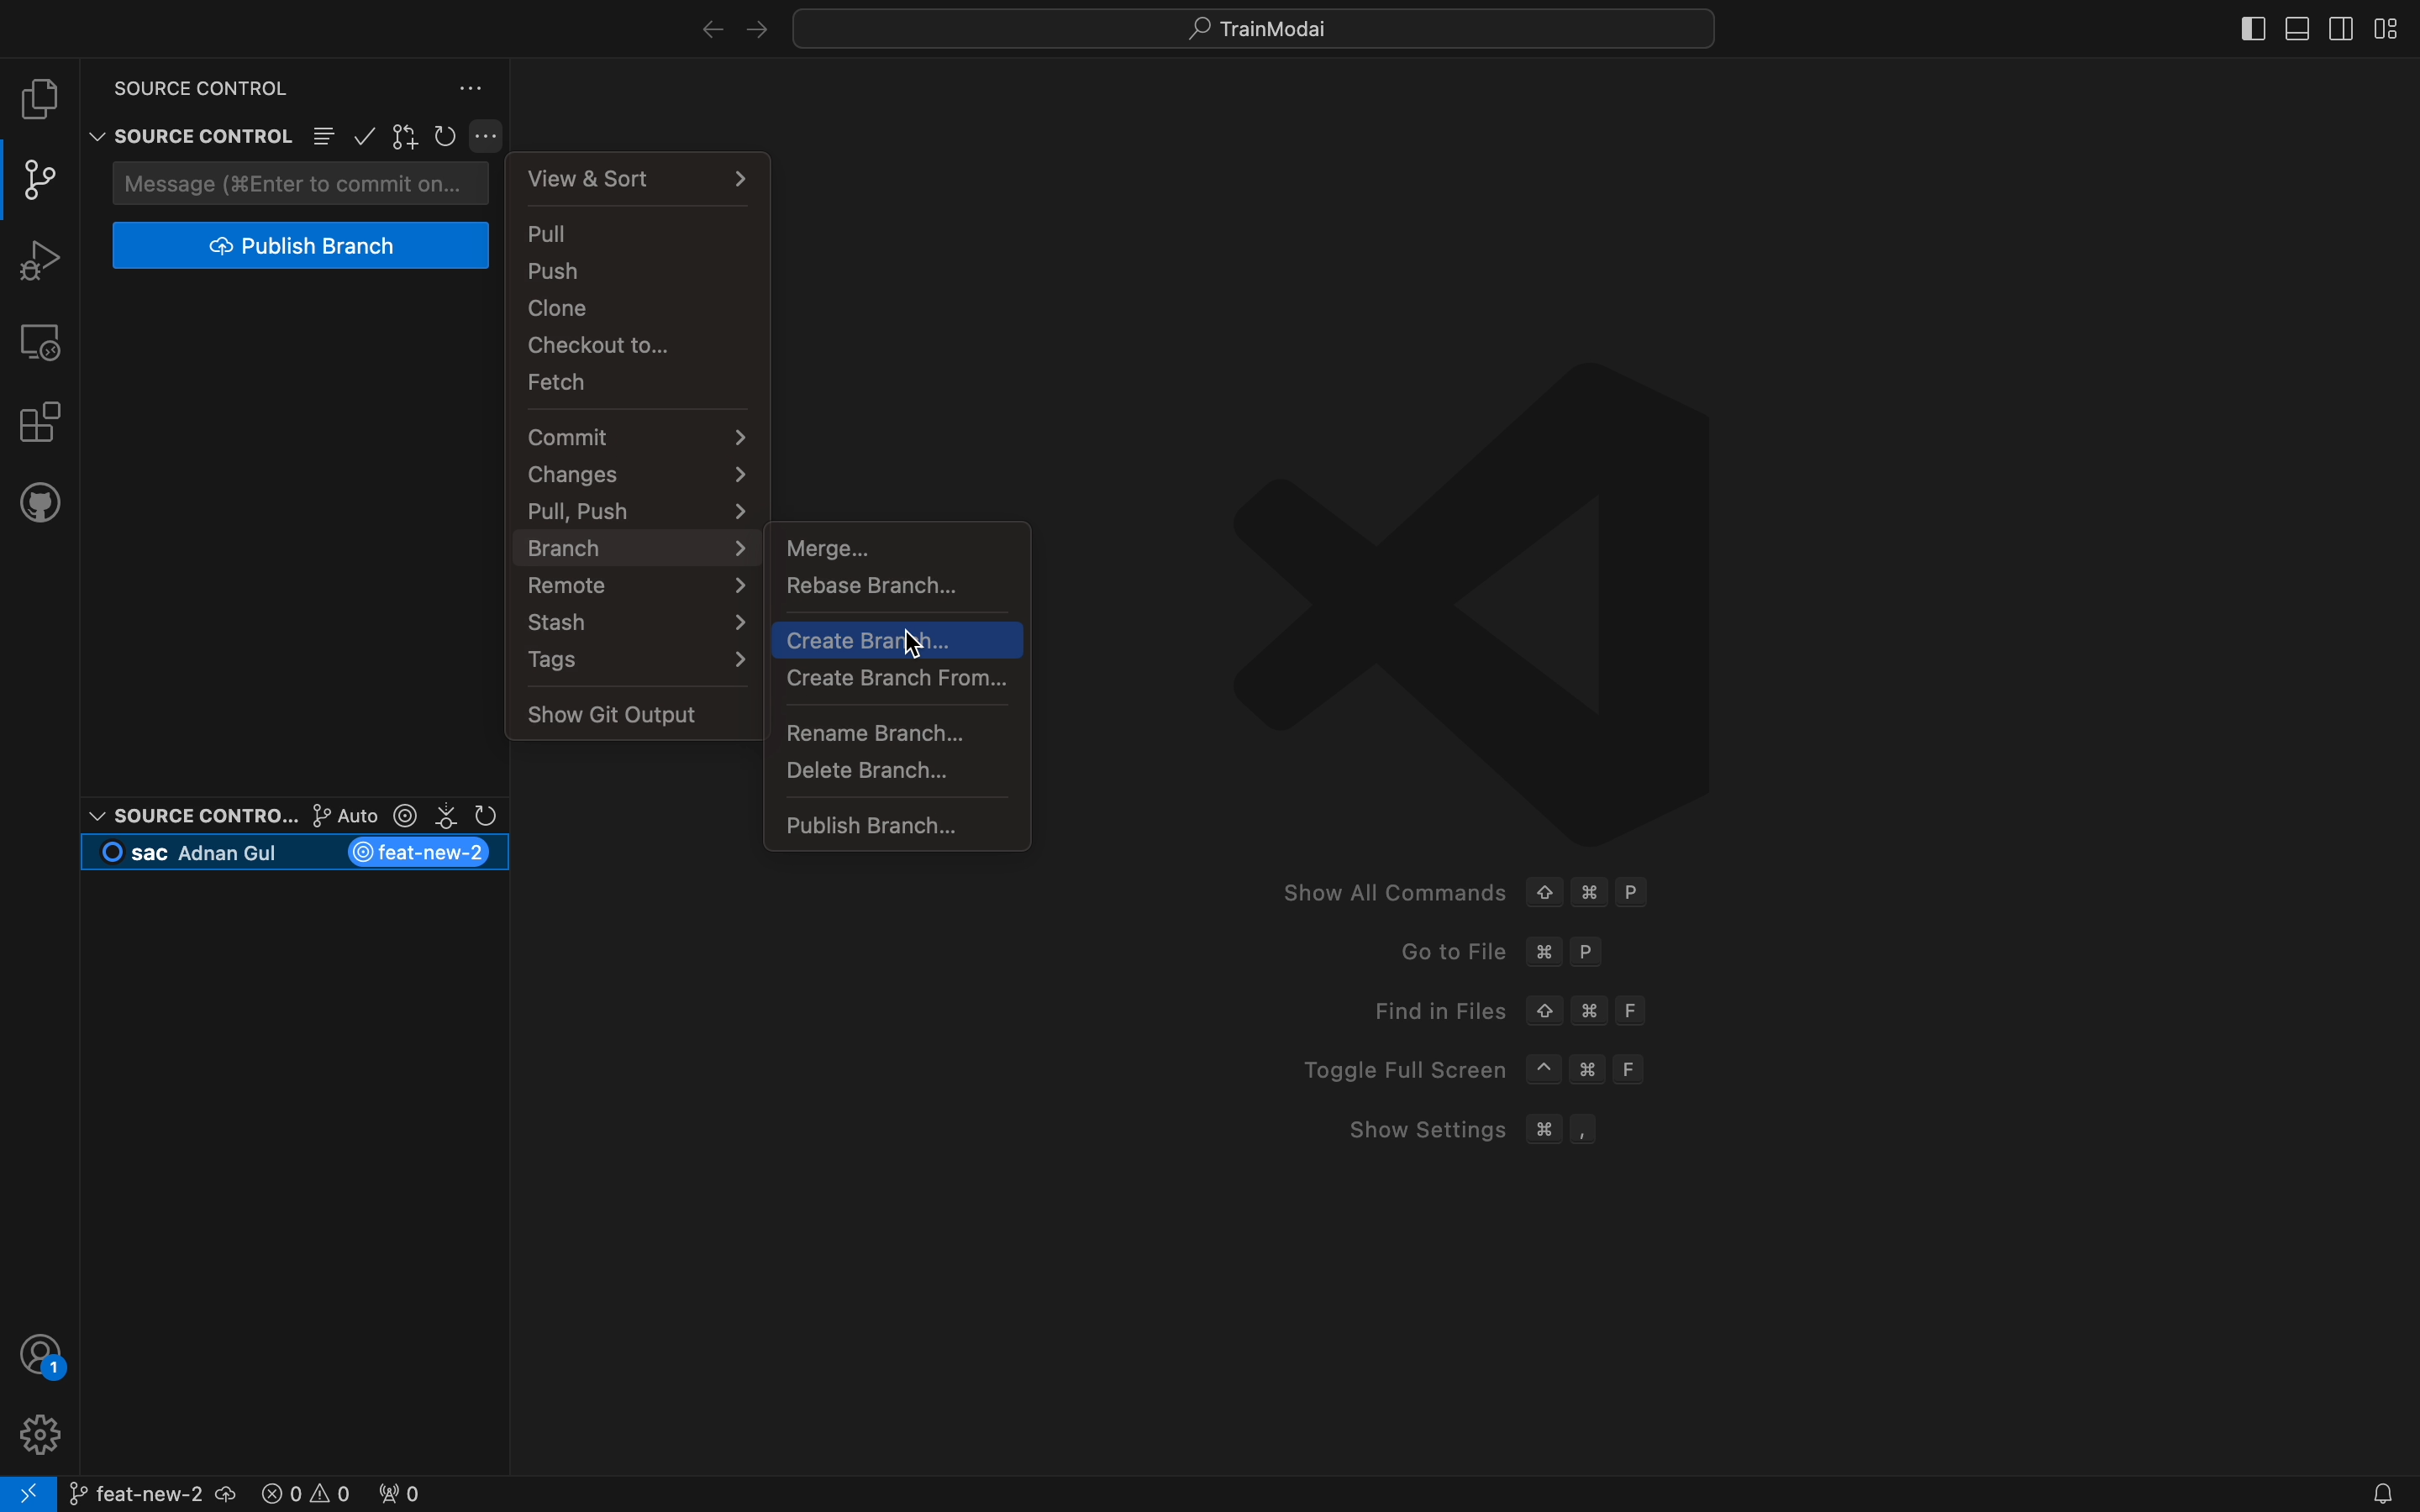 The width and height of the screenshot is (2420, 1512). Describe the element at coordinates (163, 1490) in the screenshot. I see `branch` at that location.